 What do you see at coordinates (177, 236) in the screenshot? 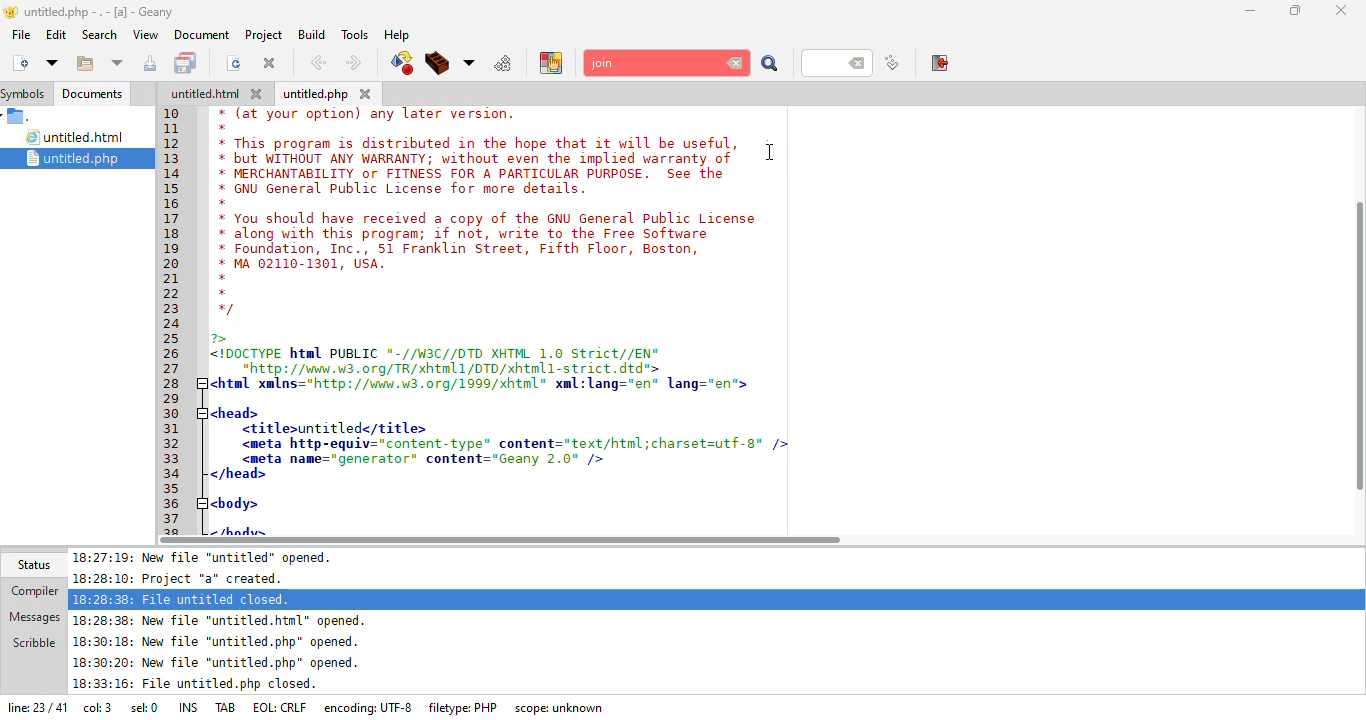
I see `18` at bounding box center [177, 236].